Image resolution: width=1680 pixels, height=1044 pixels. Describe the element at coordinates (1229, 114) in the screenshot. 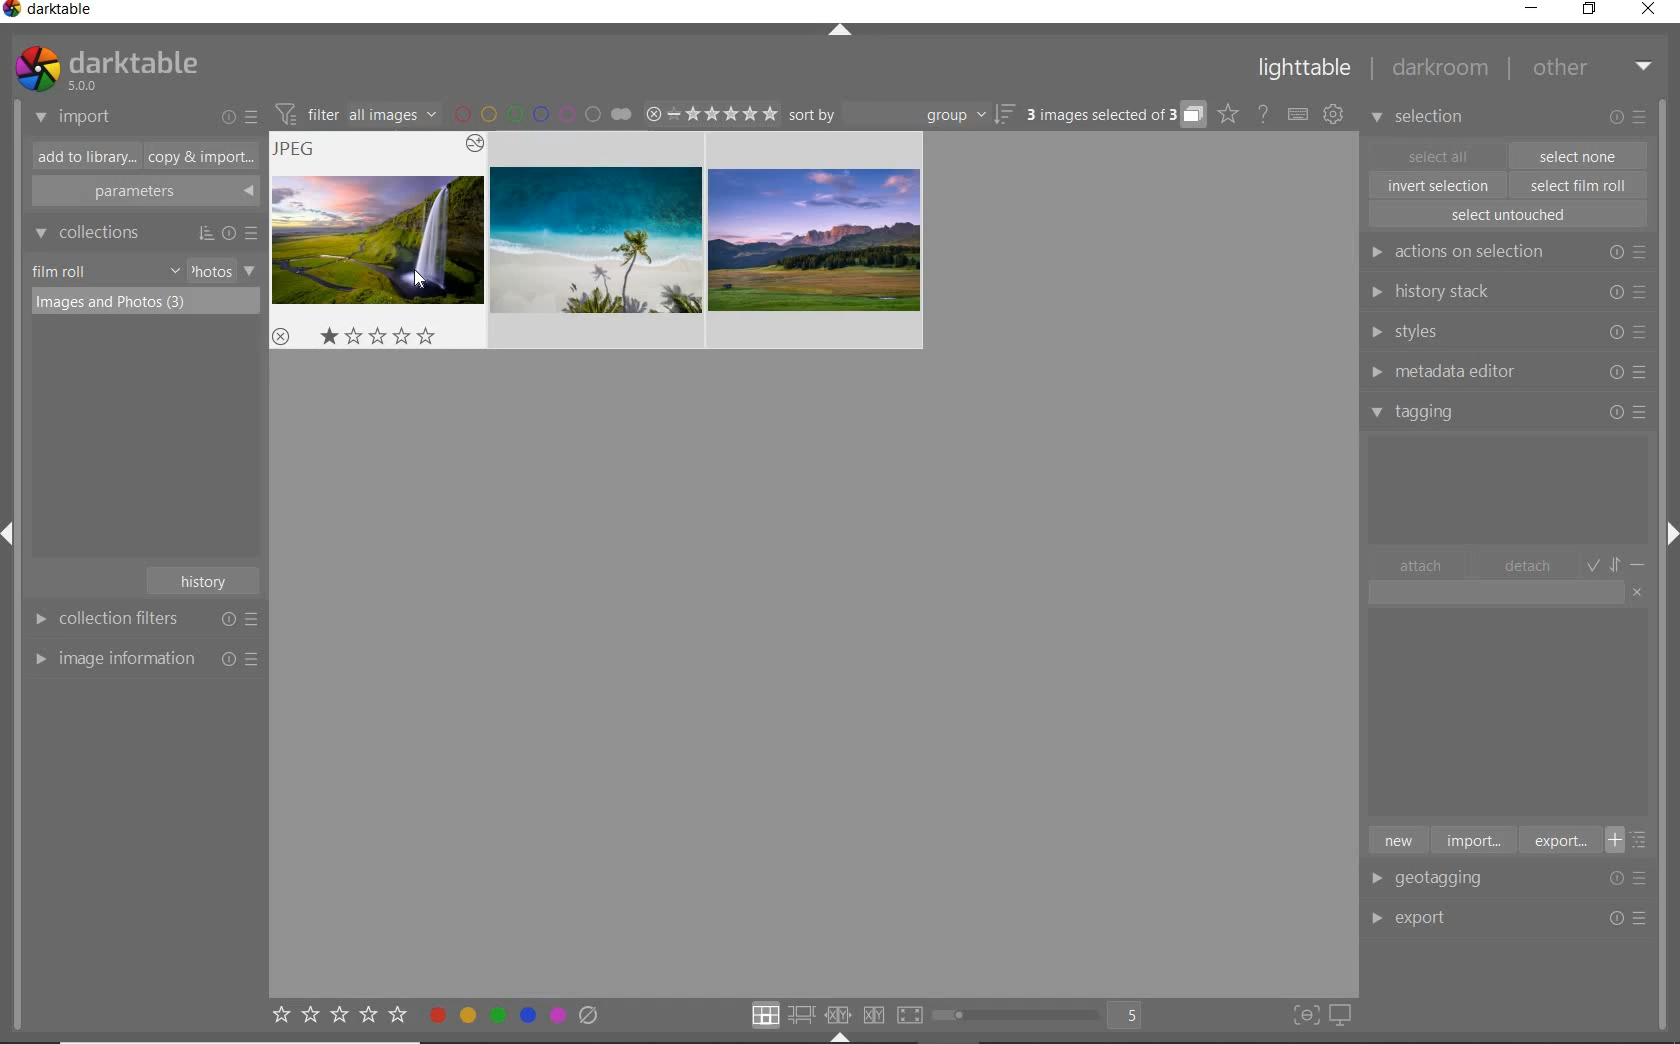

I see `click to change the type of overlay shown on thumbnails` at that location.